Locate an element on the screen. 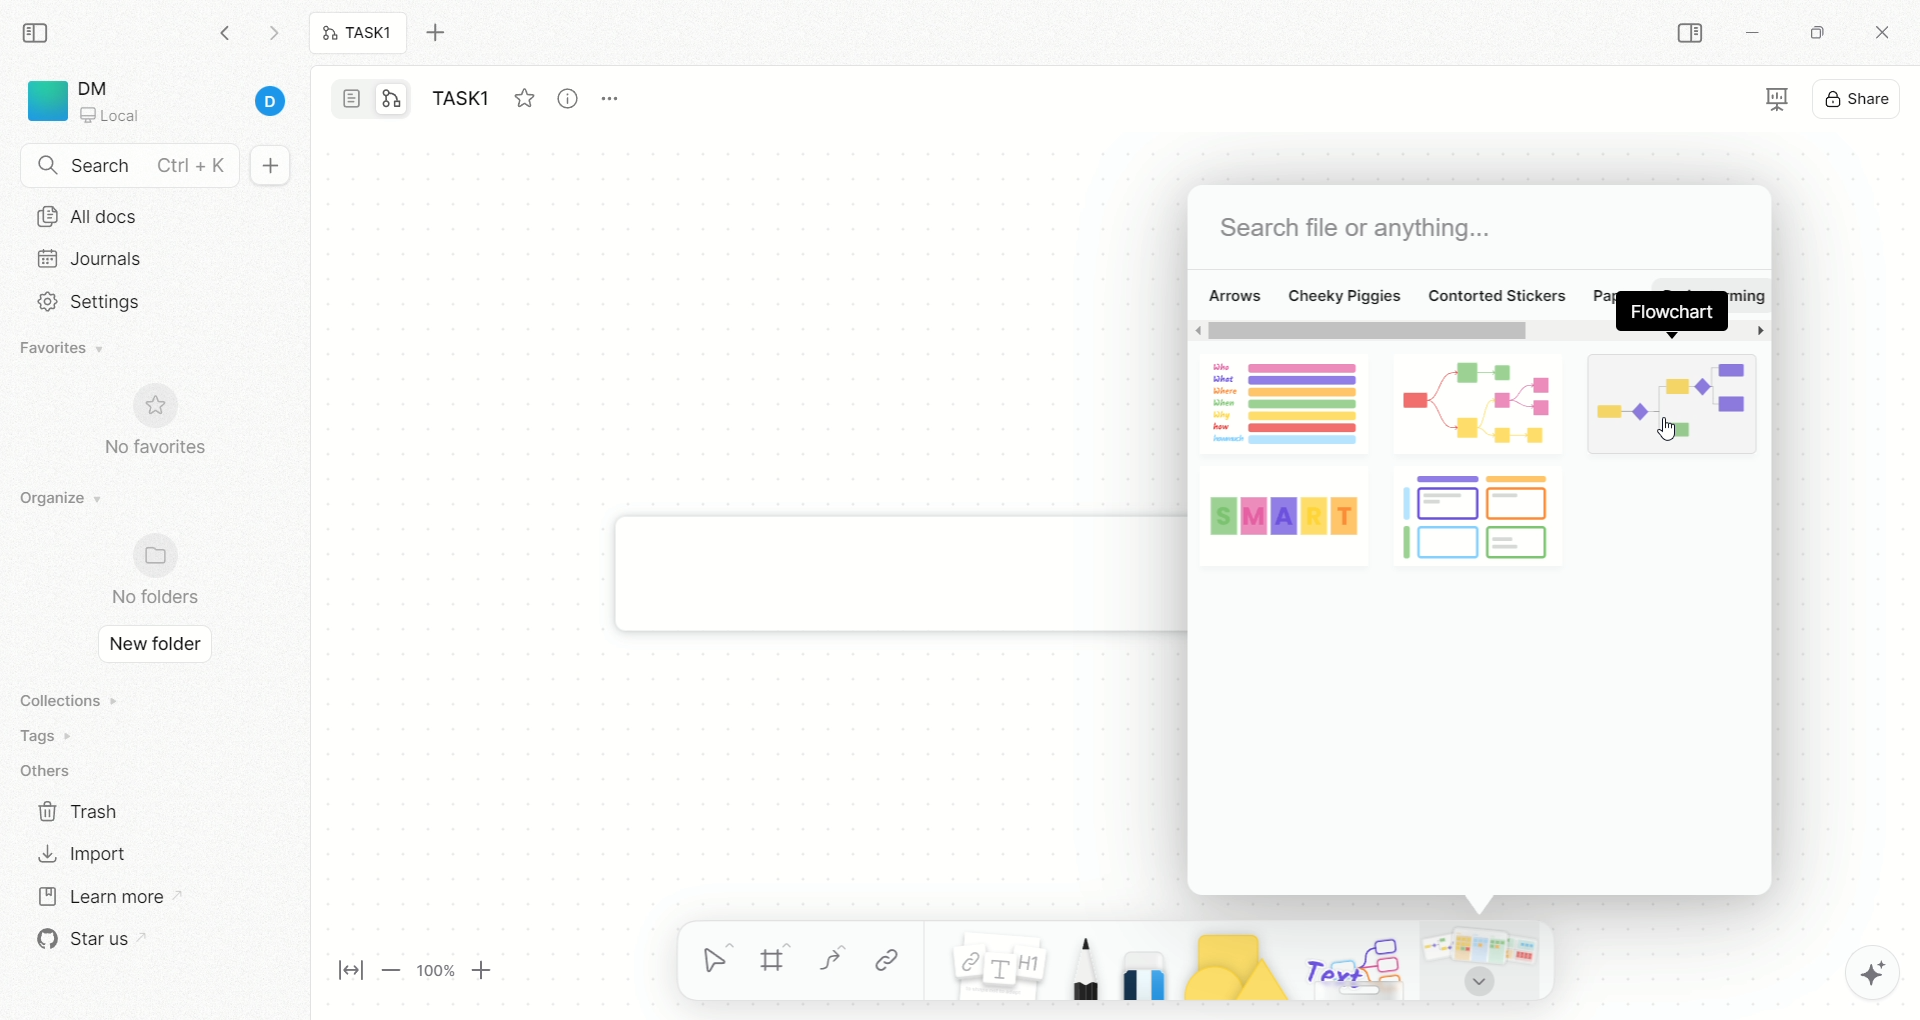 The width and height of the screenshot is (1920, 1020). collections is located at coordinates (65, 700).